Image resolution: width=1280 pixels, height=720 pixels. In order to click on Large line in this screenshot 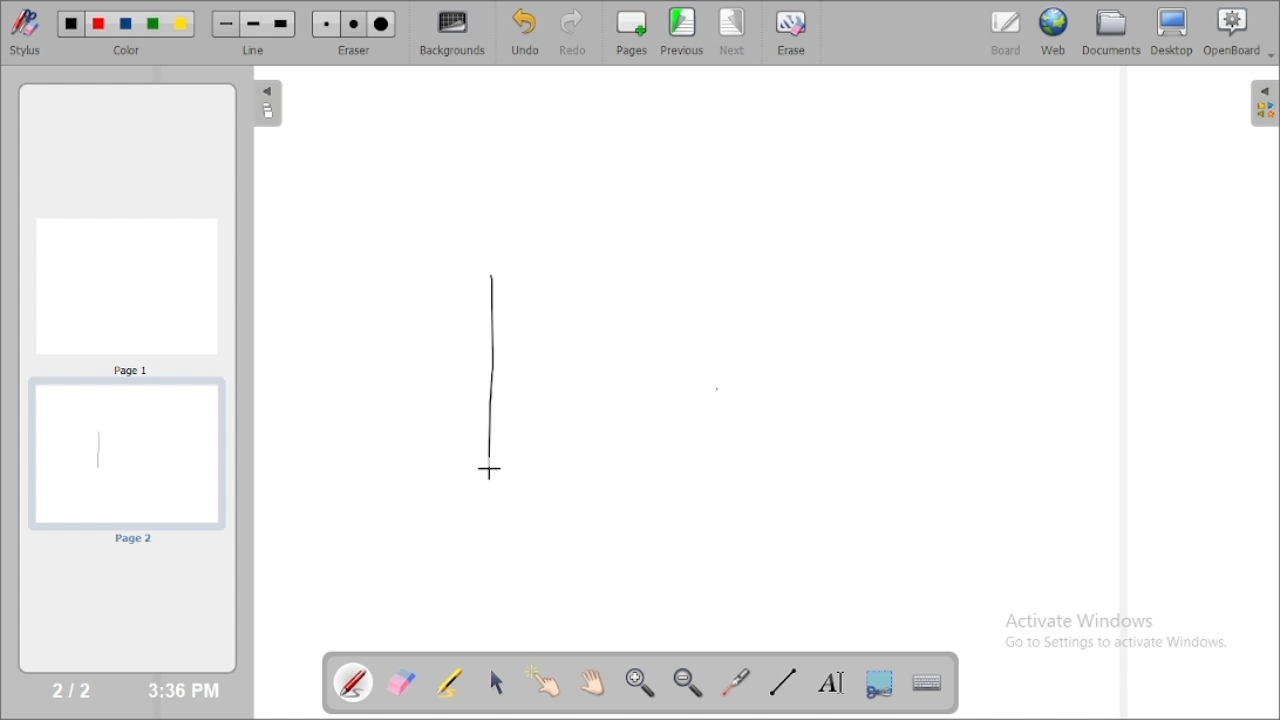, I will do `click(282, 25)`.